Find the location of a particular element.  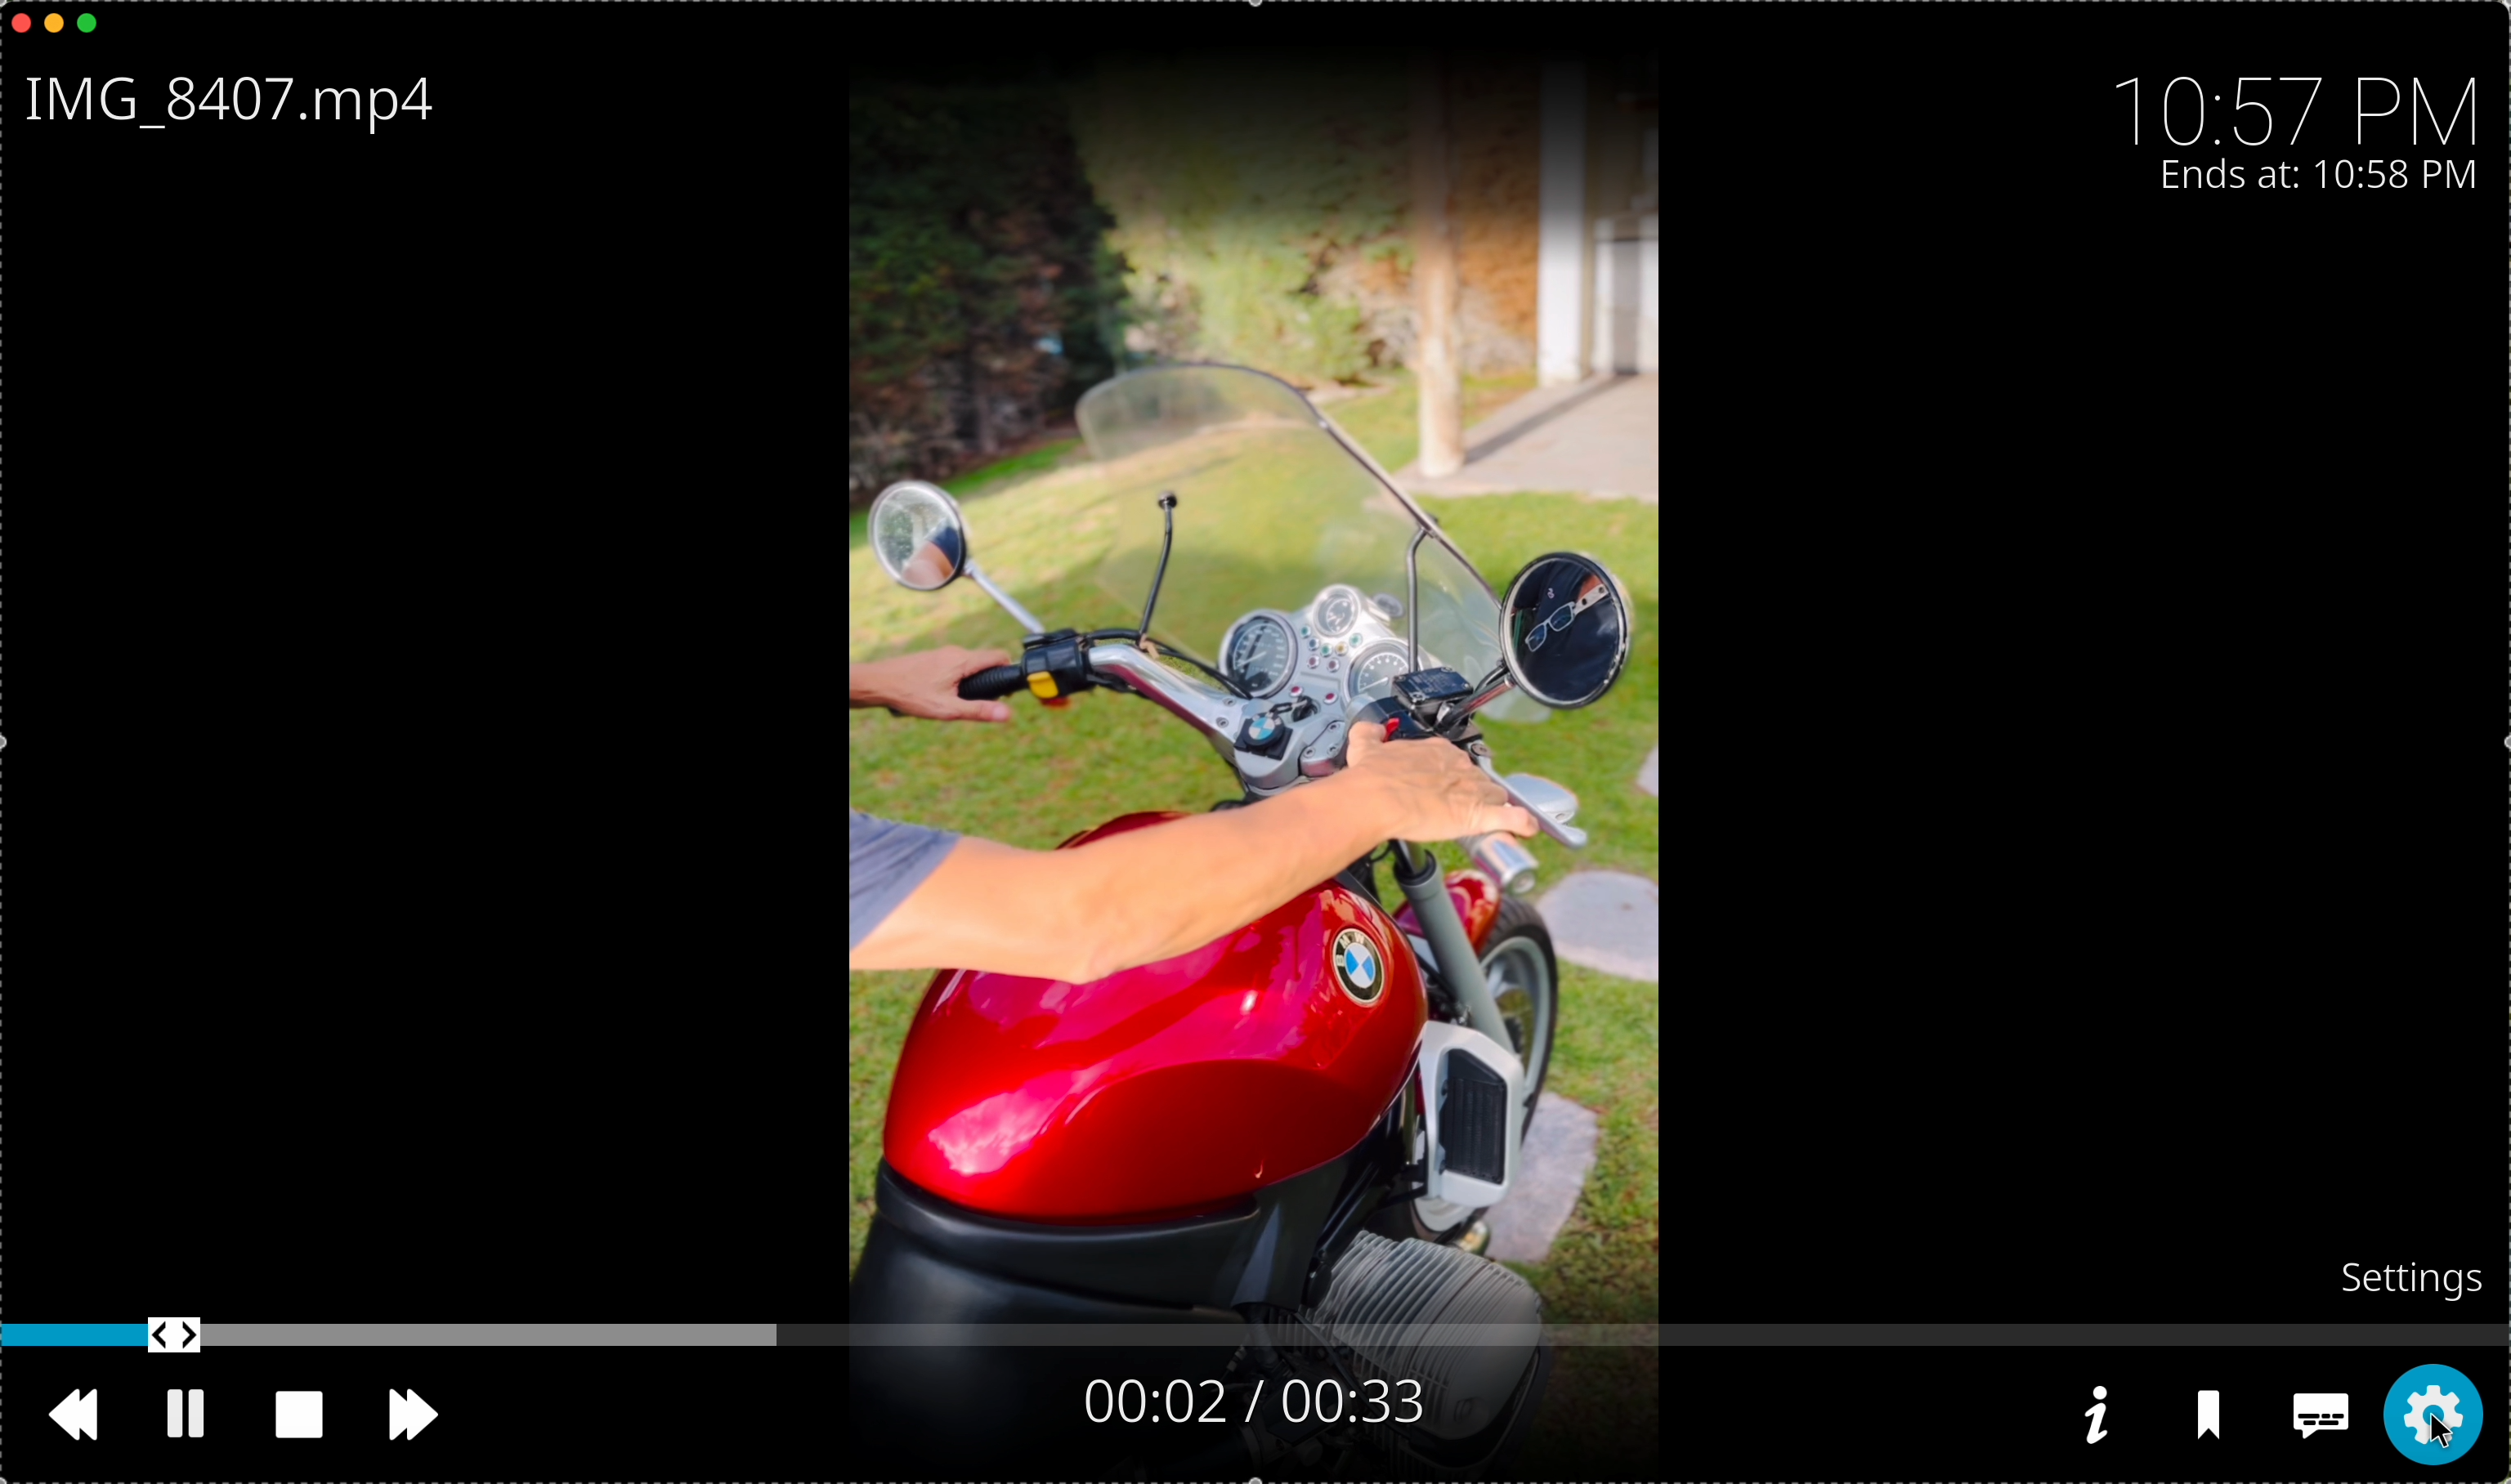

00:02 / 00:55 is located at coordinates (1281, 1402).